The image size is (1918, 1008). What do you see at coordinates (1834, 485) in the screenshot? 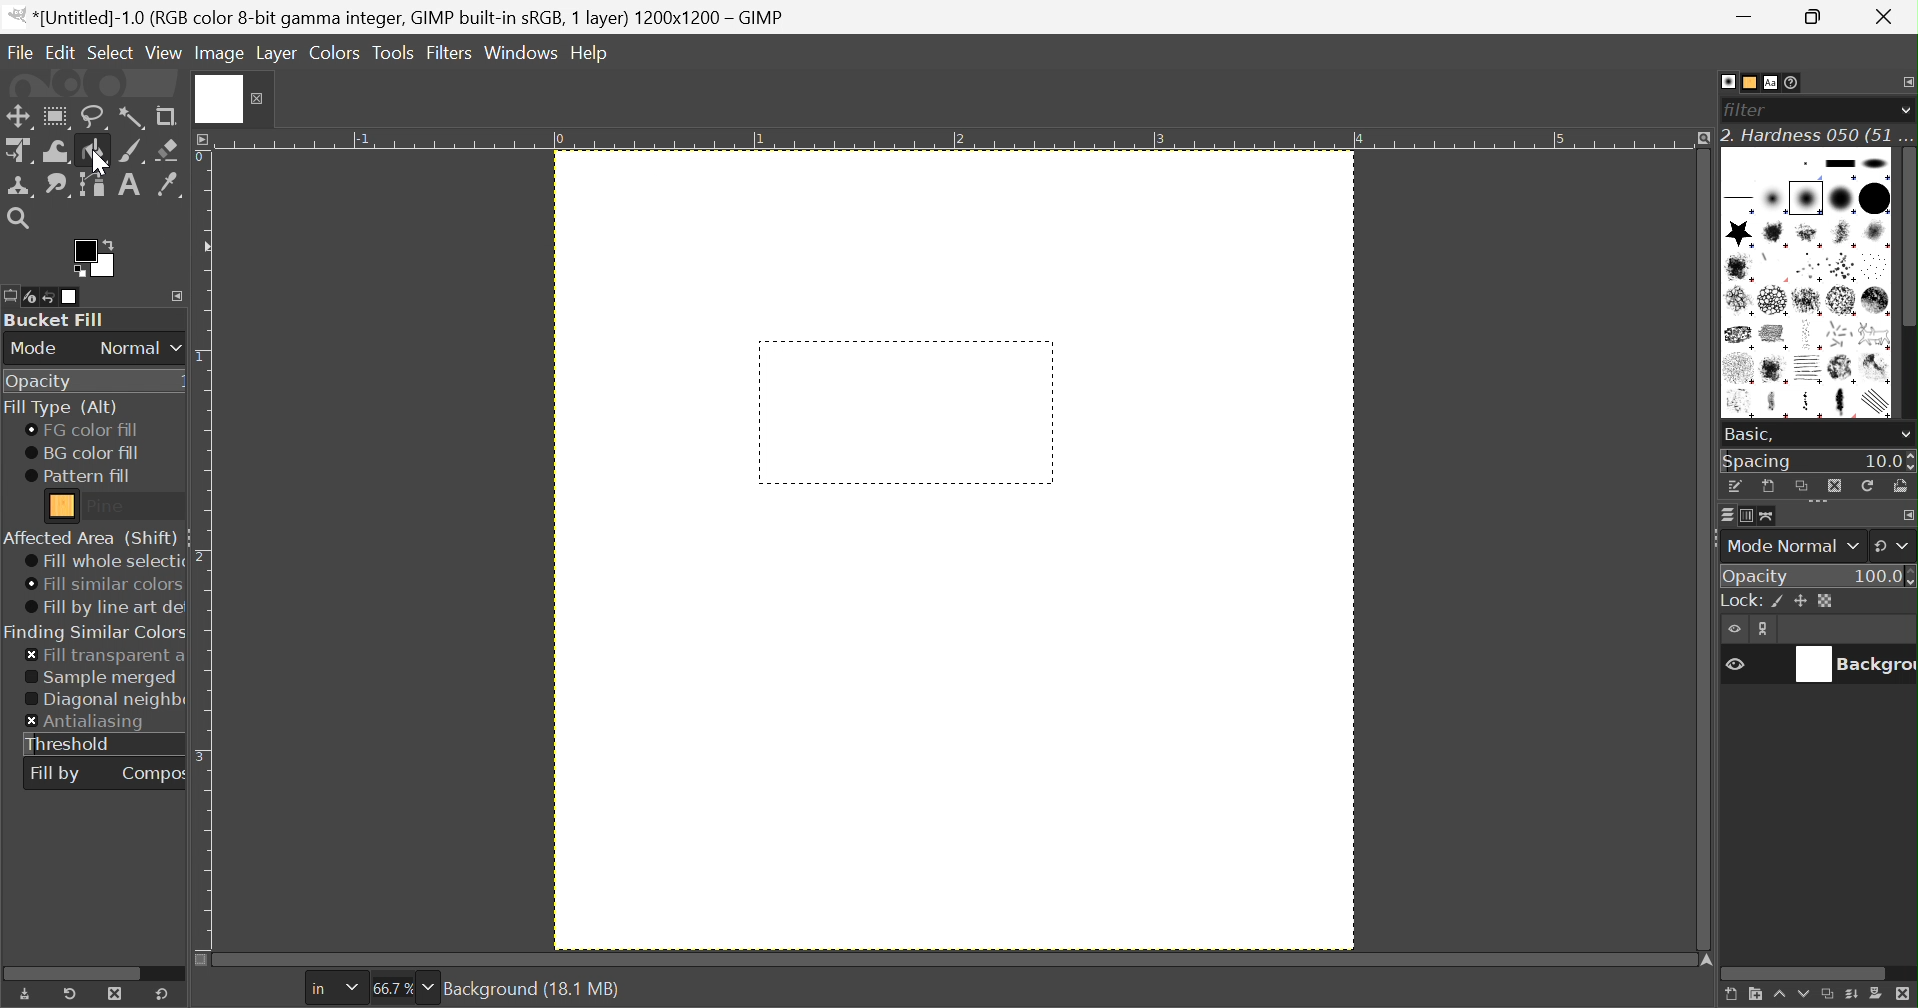
I see `Delete this brush` at bounding box center [1834, 485].